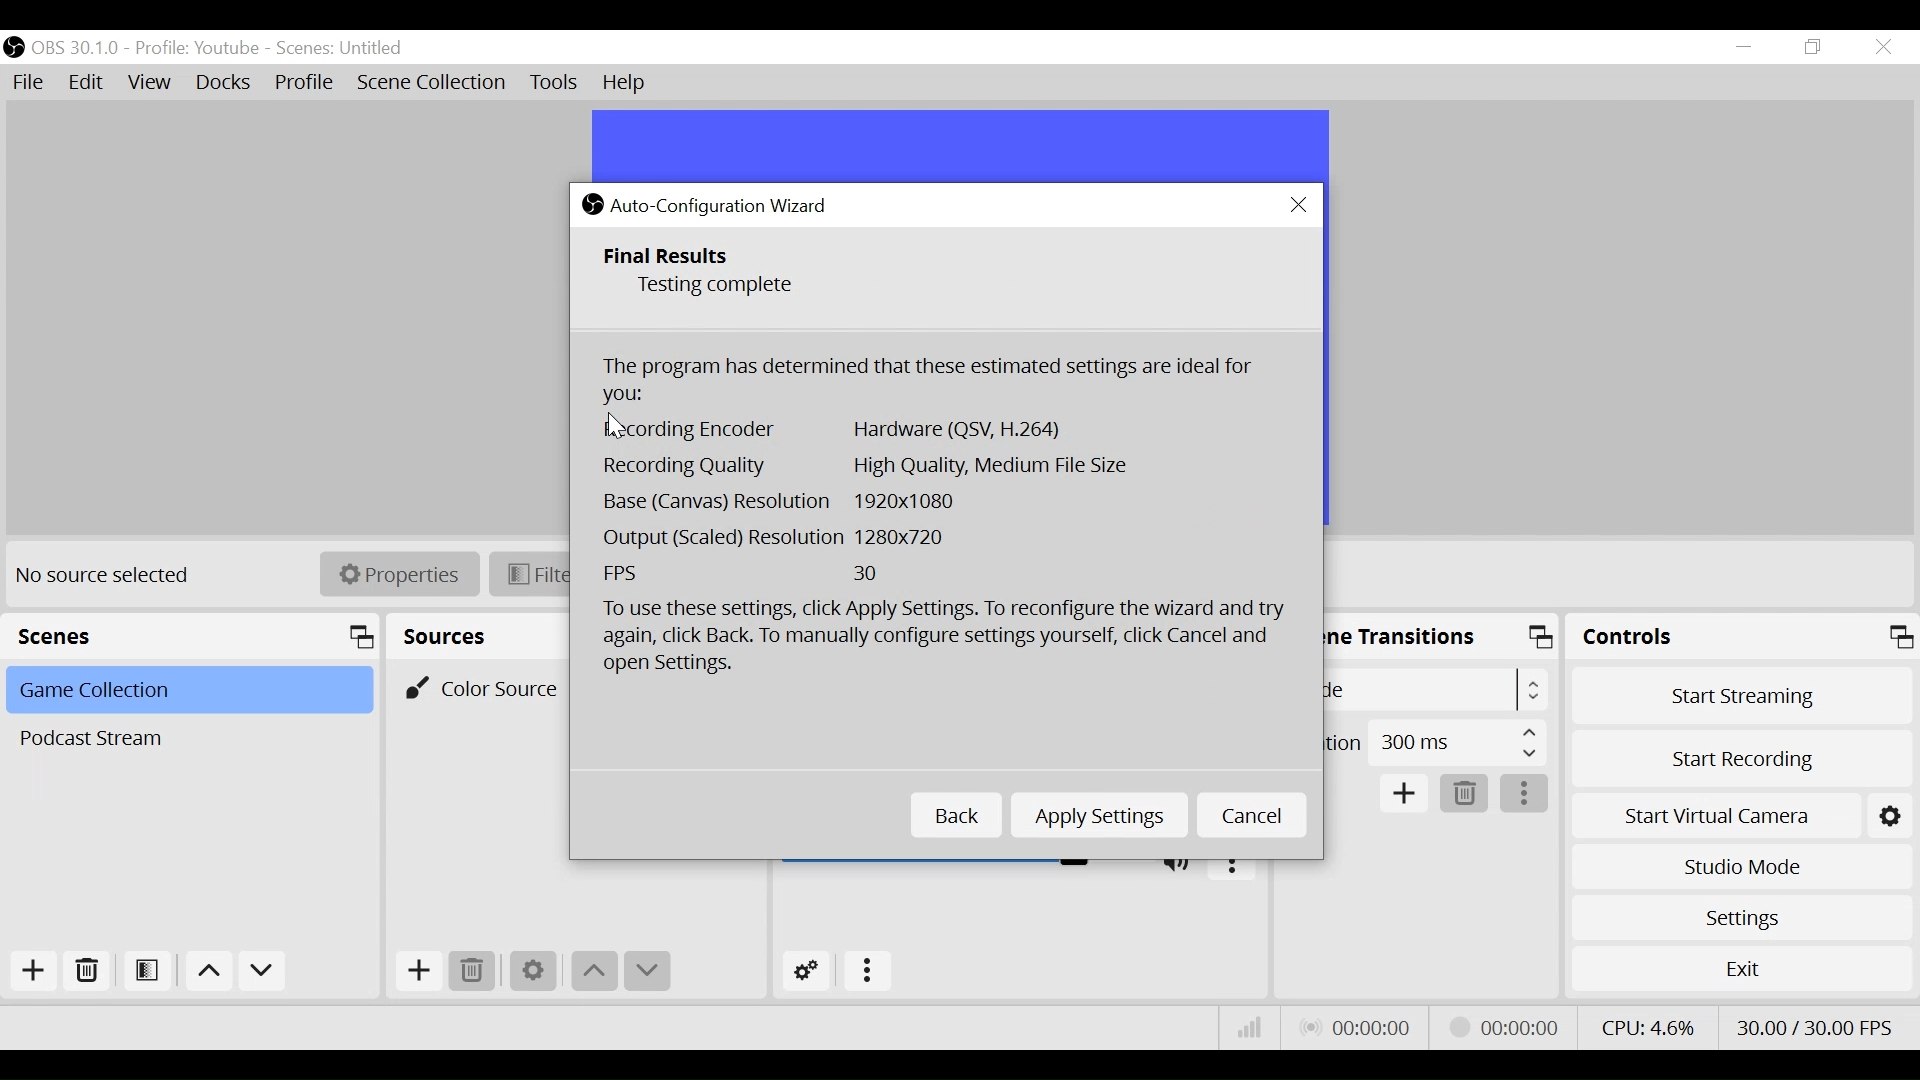 The height and width of the screenshot is (1080, 1920). What do you see at coordinates (1811, 47) in the screenshot?
I see `Restore` at bounding box center [1811, 47].